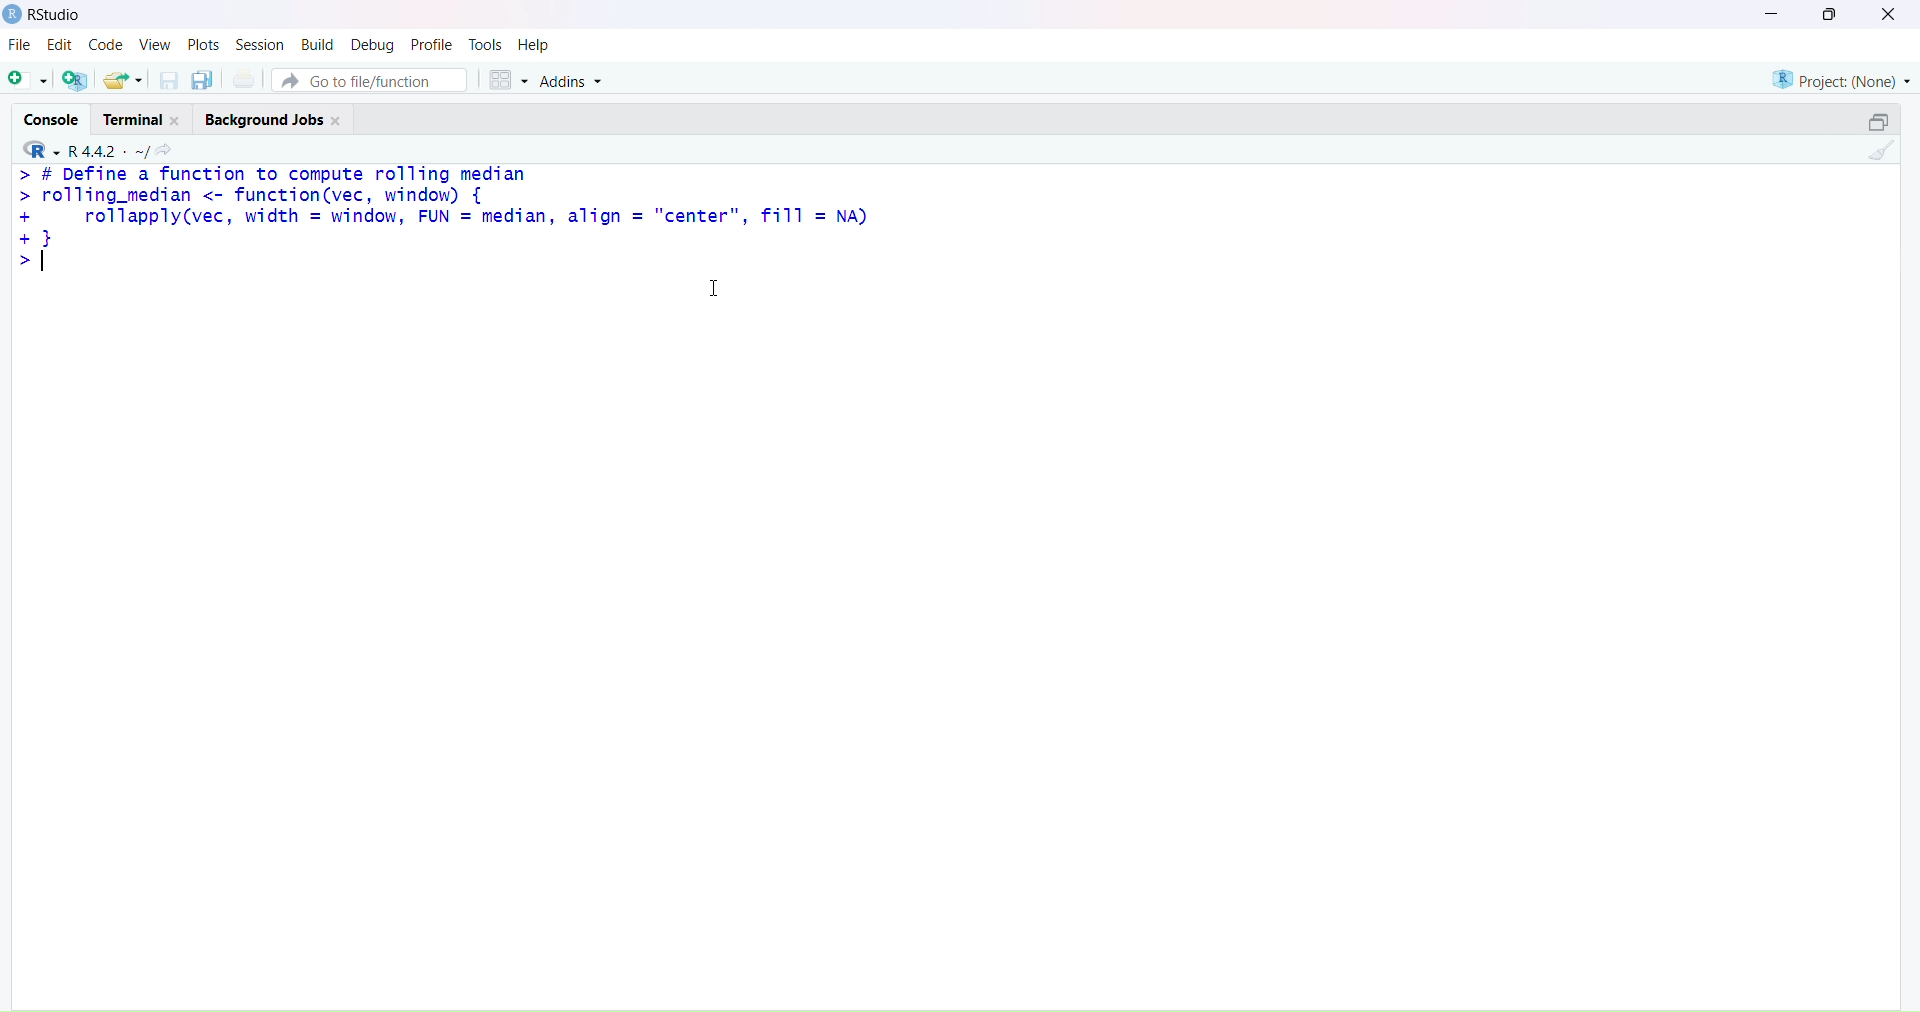 This screenshot has width=1920, height=1012. I want to click on add file as, so click(28, 80).